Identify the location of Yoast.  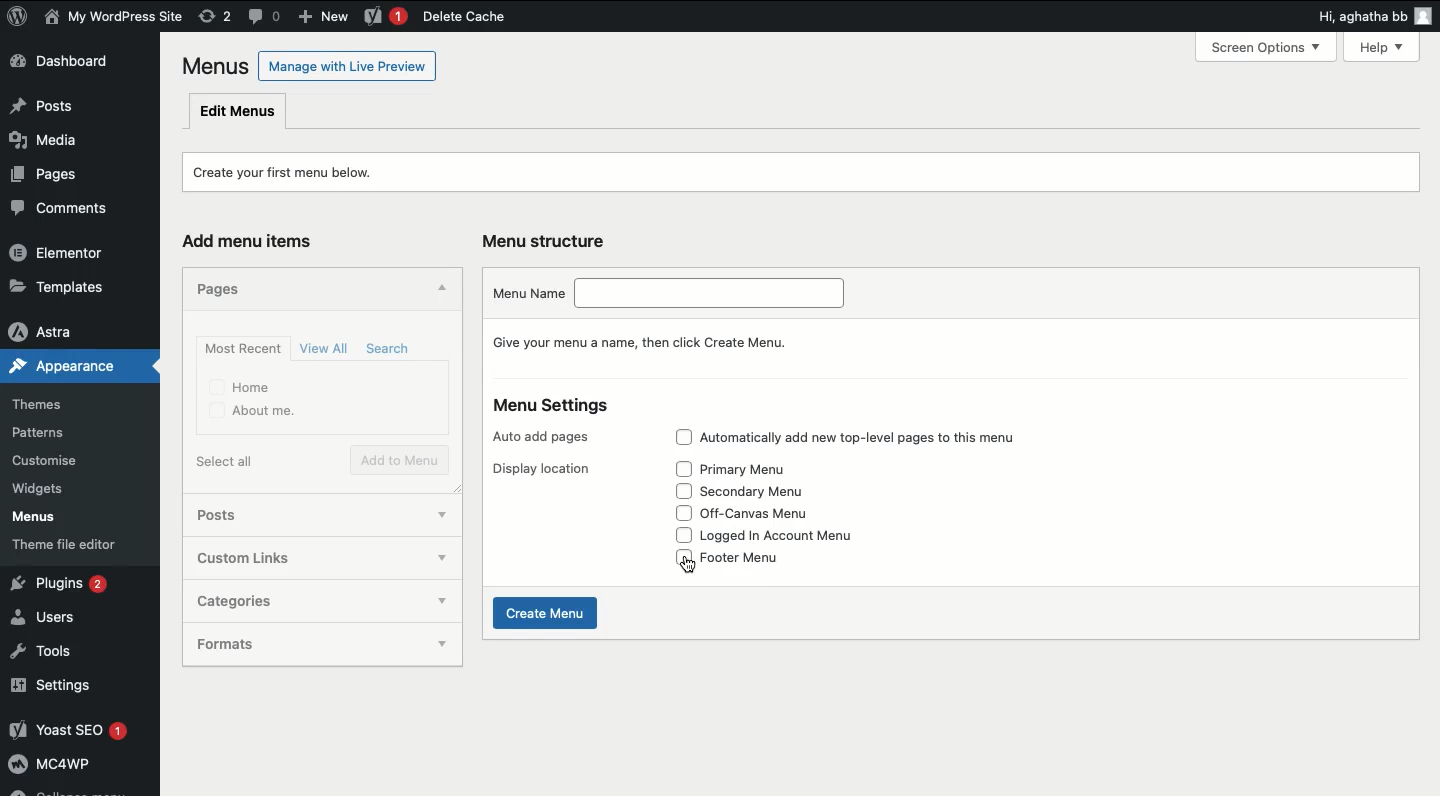
(384, 17).